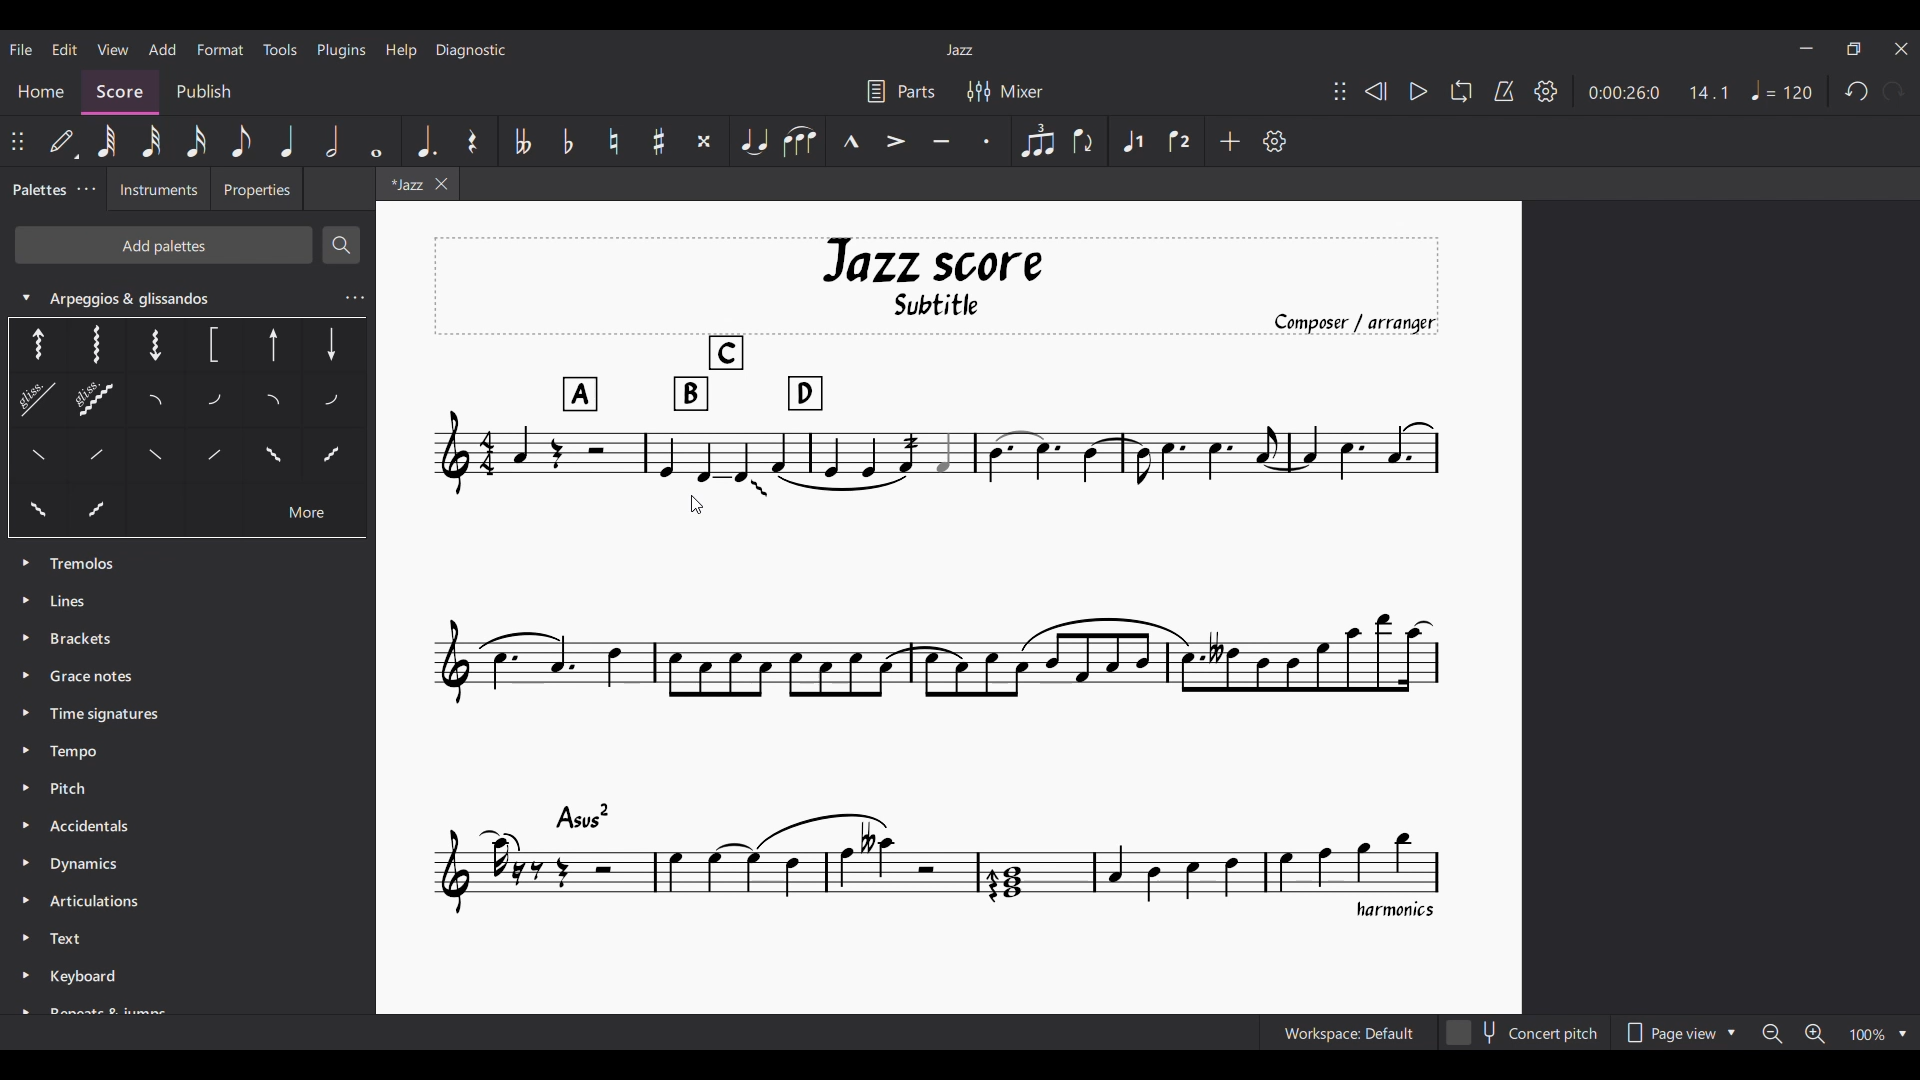 This screenshot has width=1920, height=1080. Describe the element at coordinates (25, 297) in the screenshot. I see `Collapse` at that location.